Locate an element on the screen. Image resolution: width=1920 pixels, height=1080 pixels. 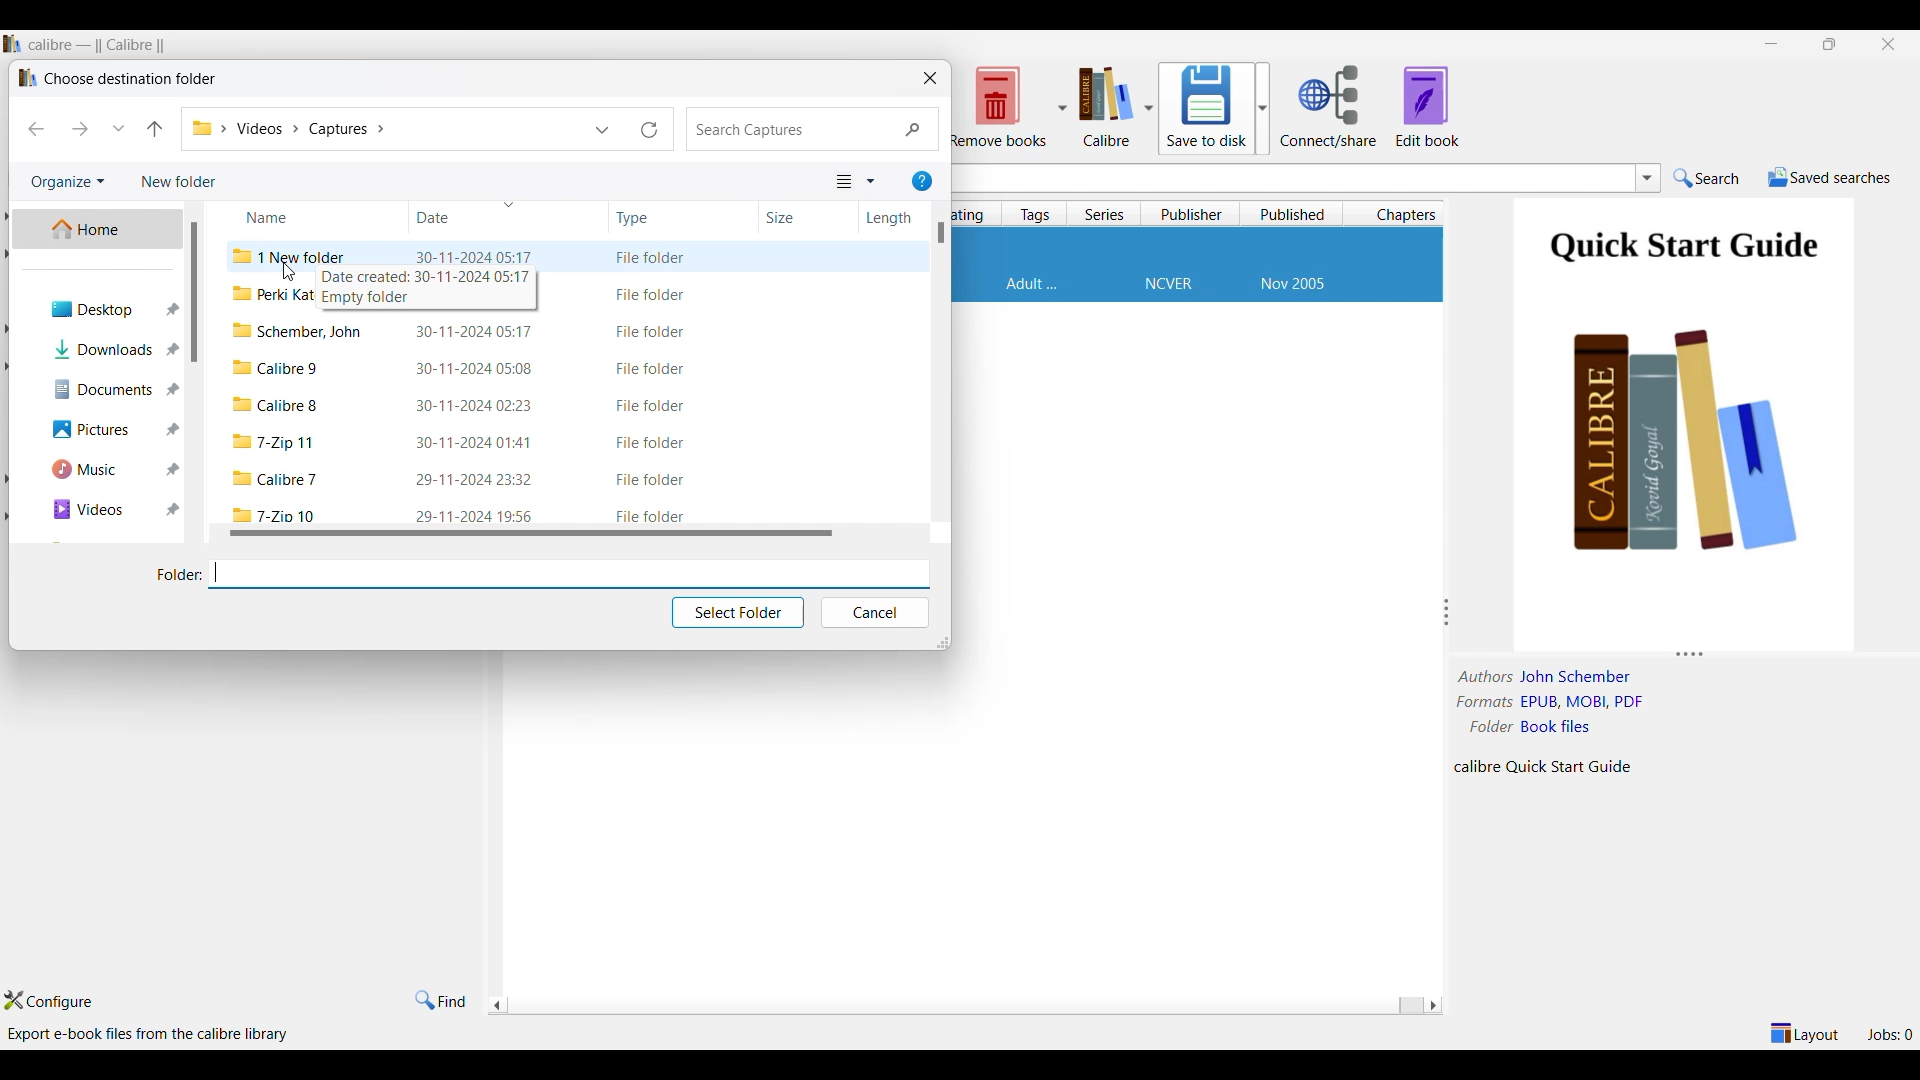
Change window dimension is located at coordinates (943, 643).